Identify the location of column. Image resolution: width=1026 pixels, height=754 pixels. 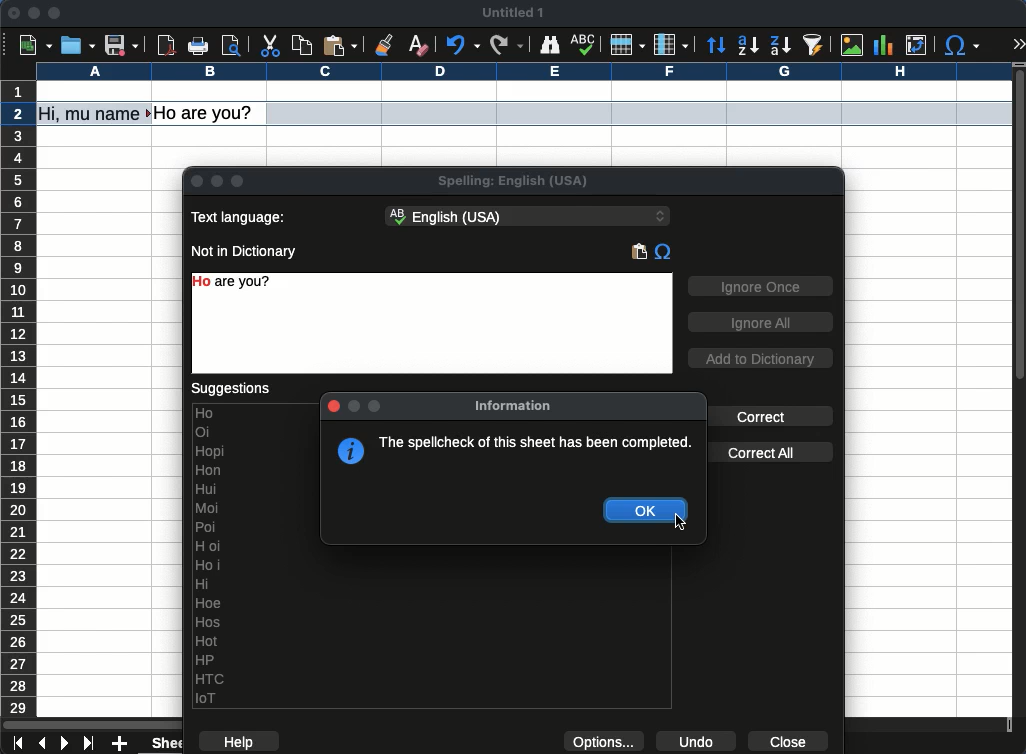
(671, 44).